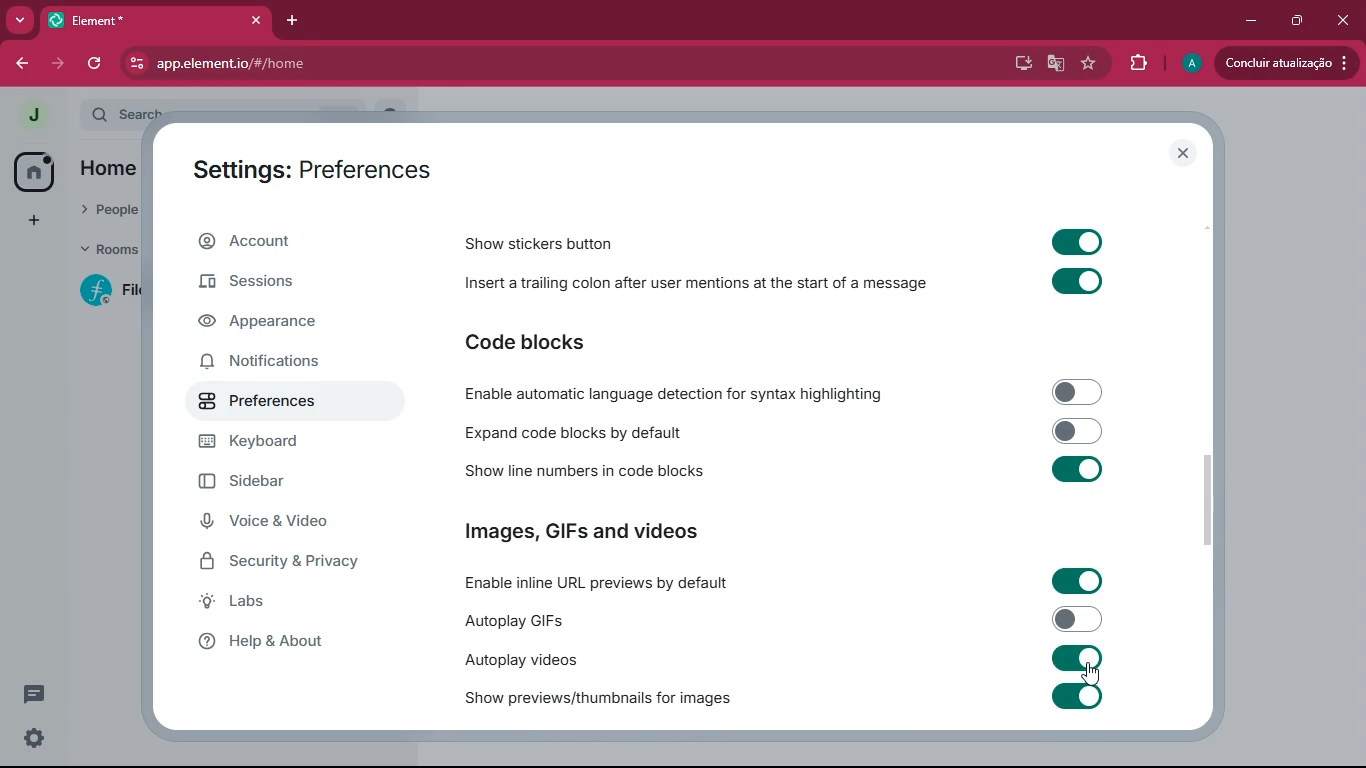  I want to click on notifications, so click(268, 363).